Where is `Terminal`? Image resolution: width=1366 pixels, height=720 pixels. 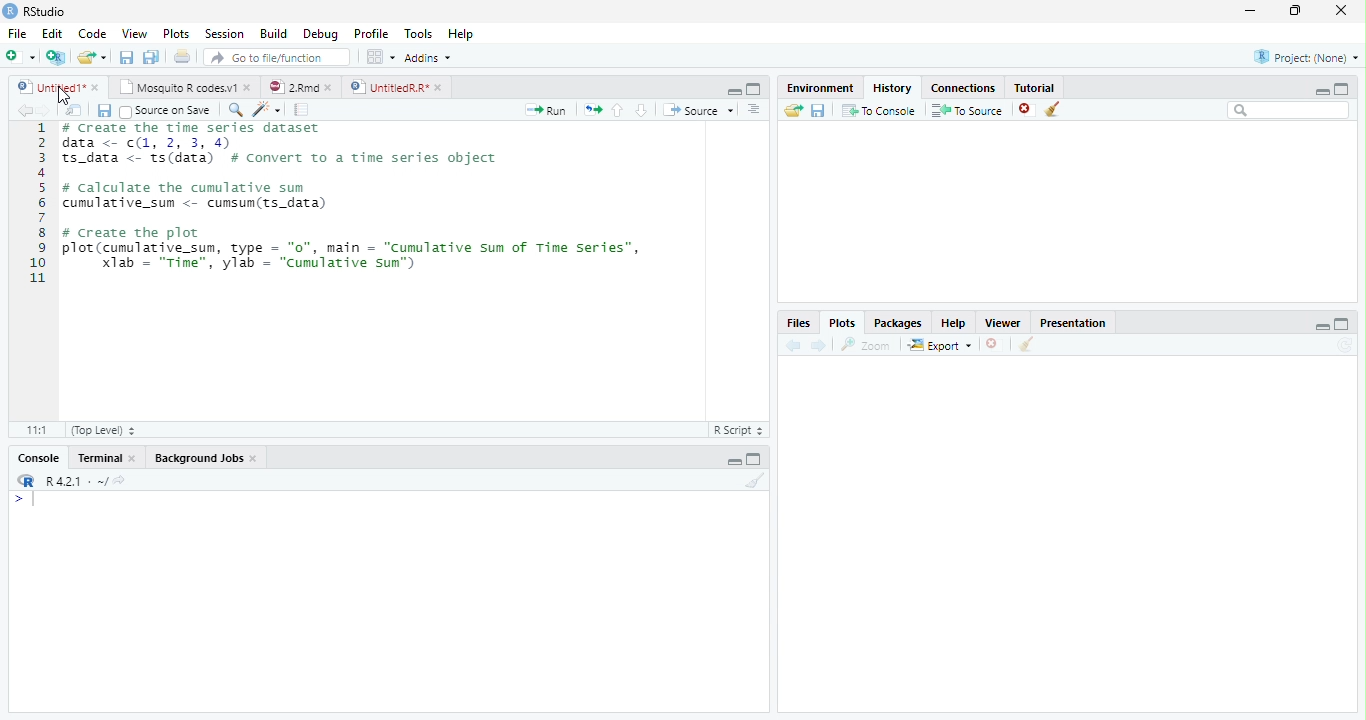
Terminal is located at coordinates (106, 458).